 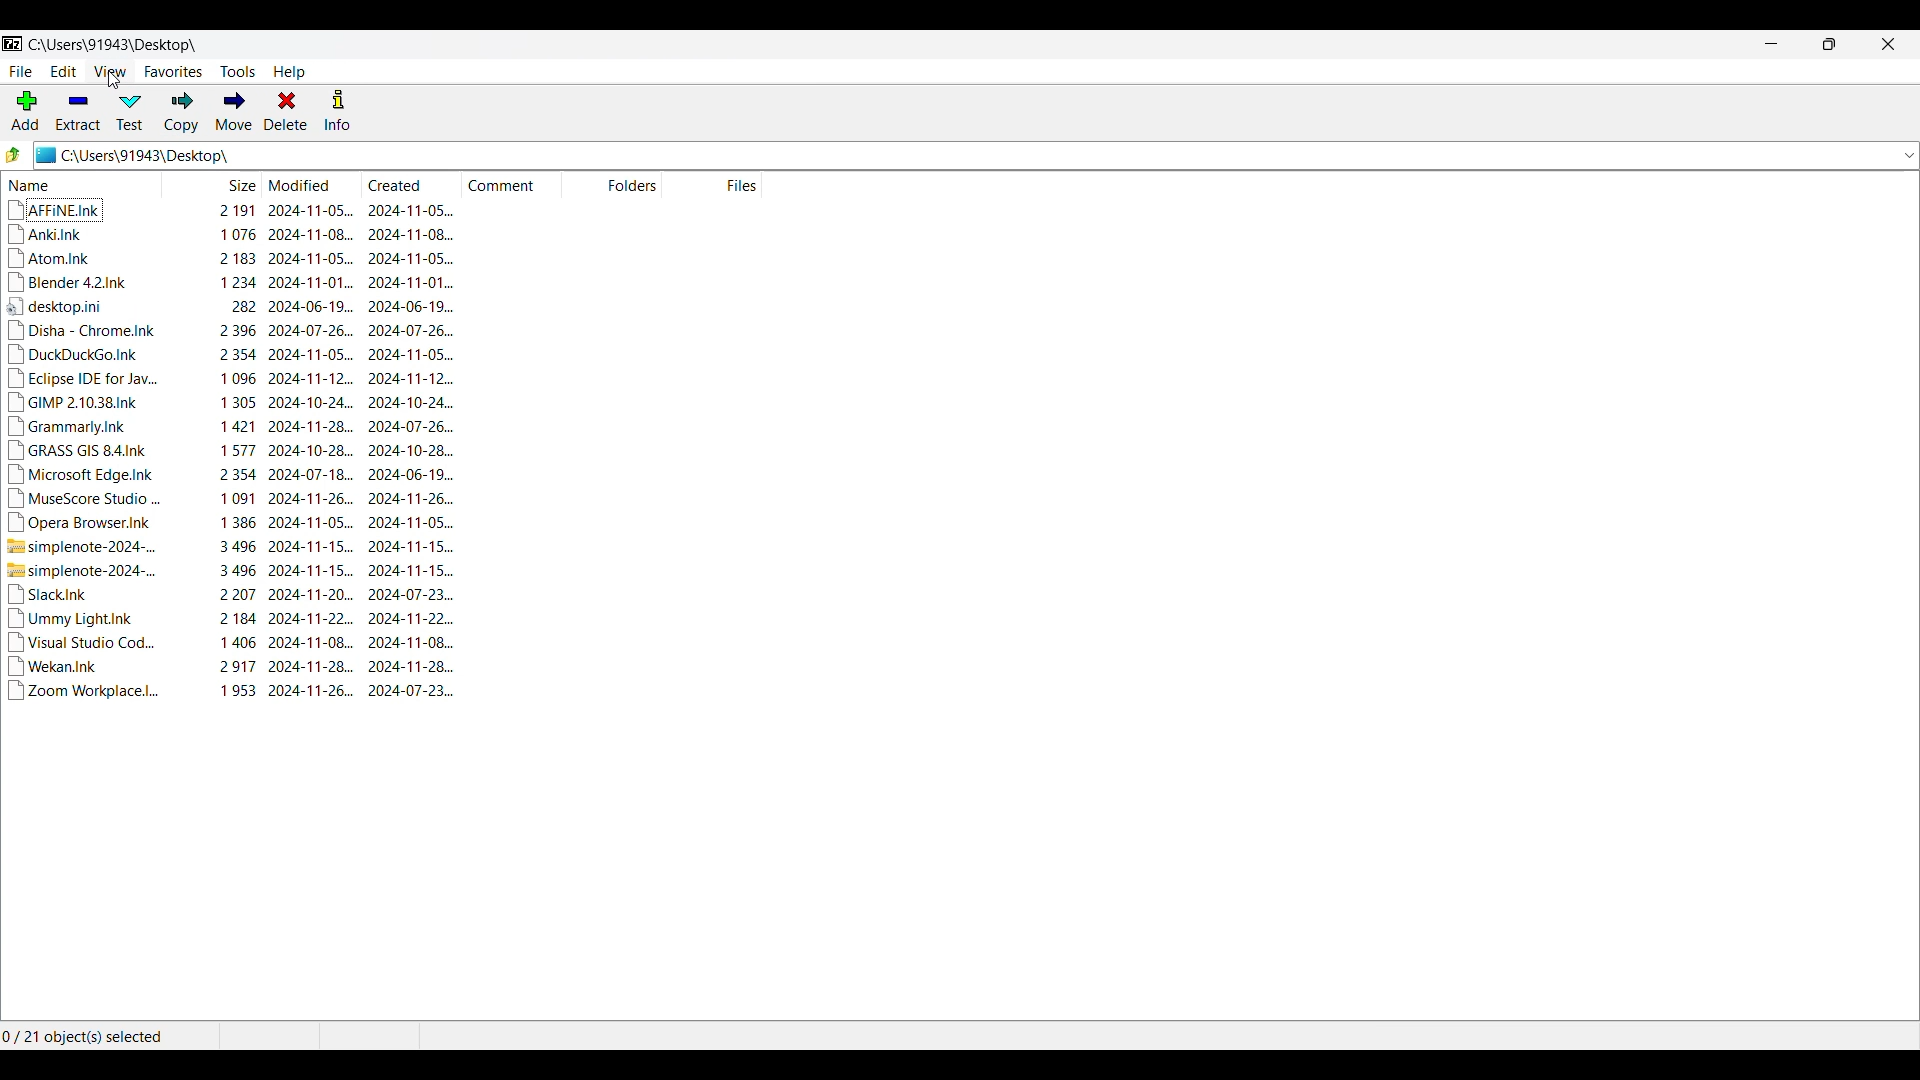 I want to click on Visual Studio Cod... 1406 2024-11-08.. 2024-11-08..., so click(x=238, y=642).